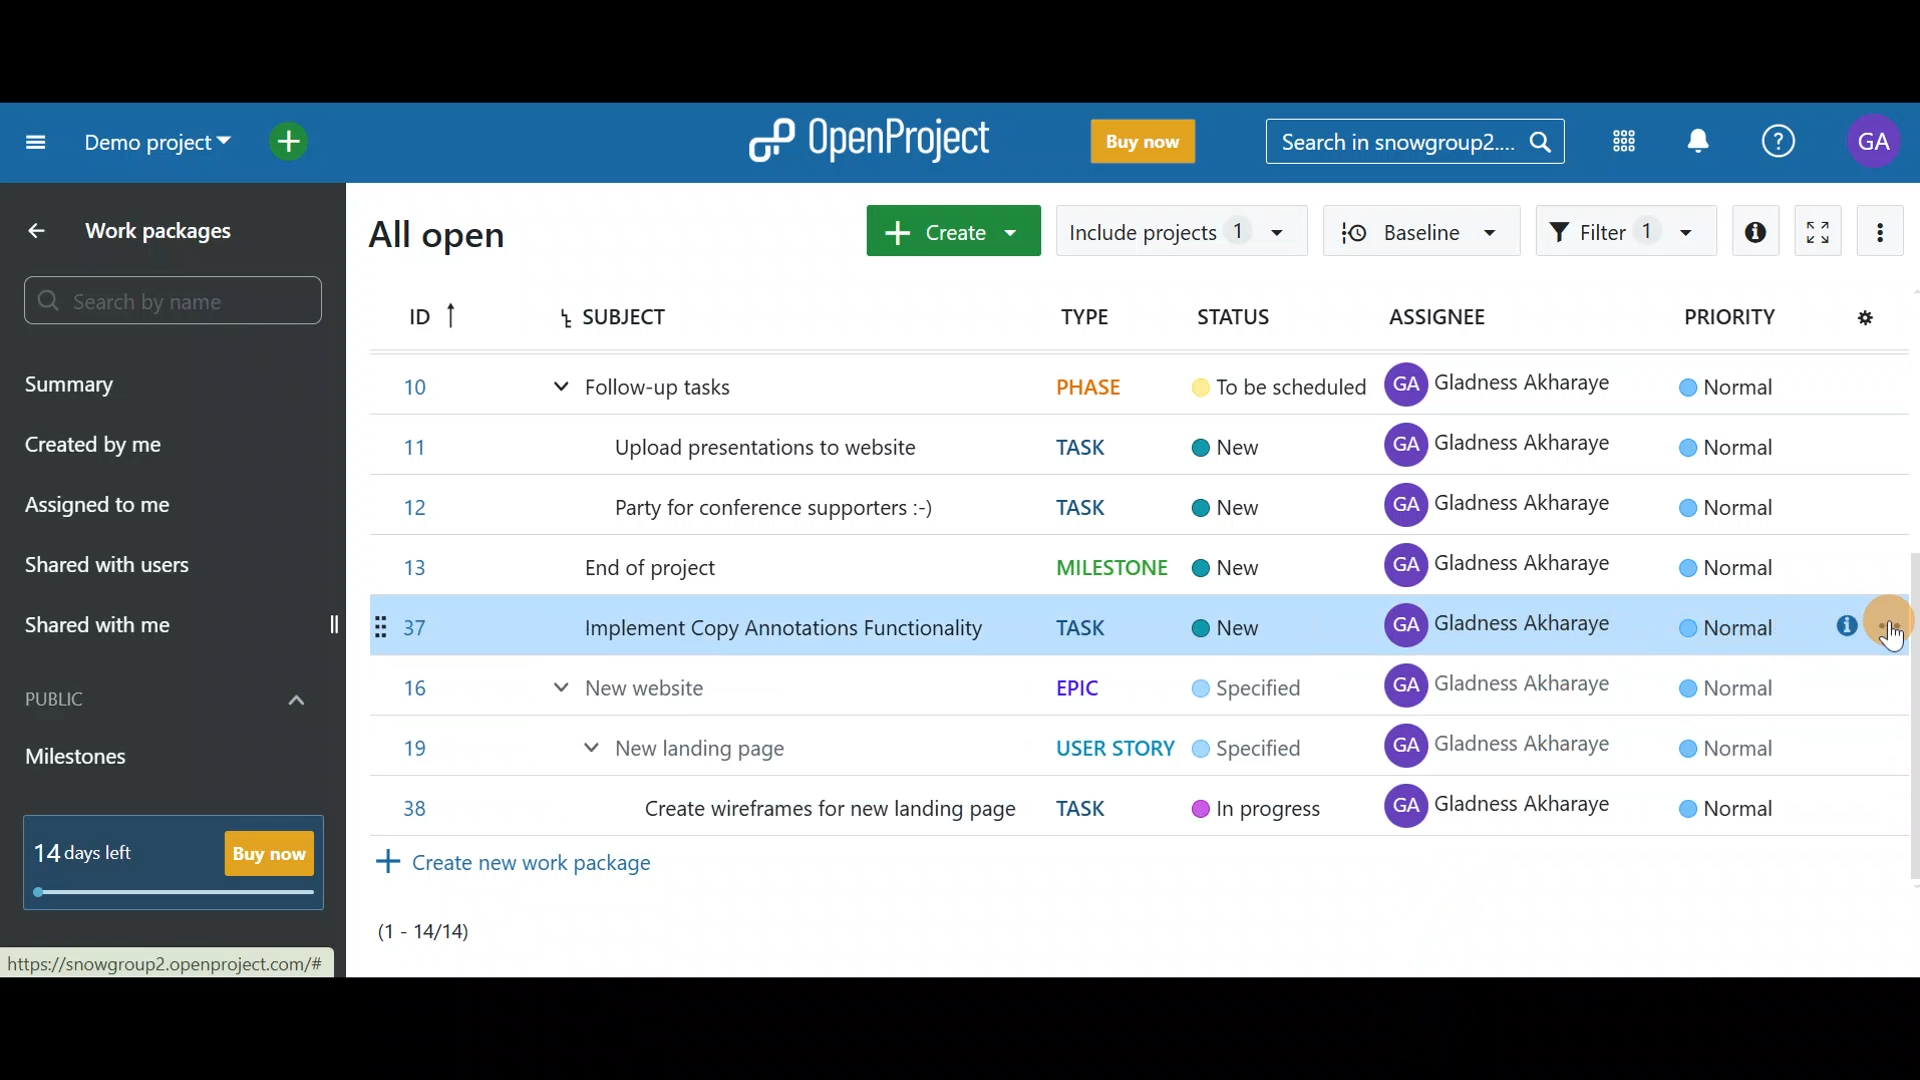 This screenshot has height=1080, width=1920. What do you see at coordinates (1819, 234) in the screenshot?
I see `Activate zen mode` at bounding box center [1819, 234].